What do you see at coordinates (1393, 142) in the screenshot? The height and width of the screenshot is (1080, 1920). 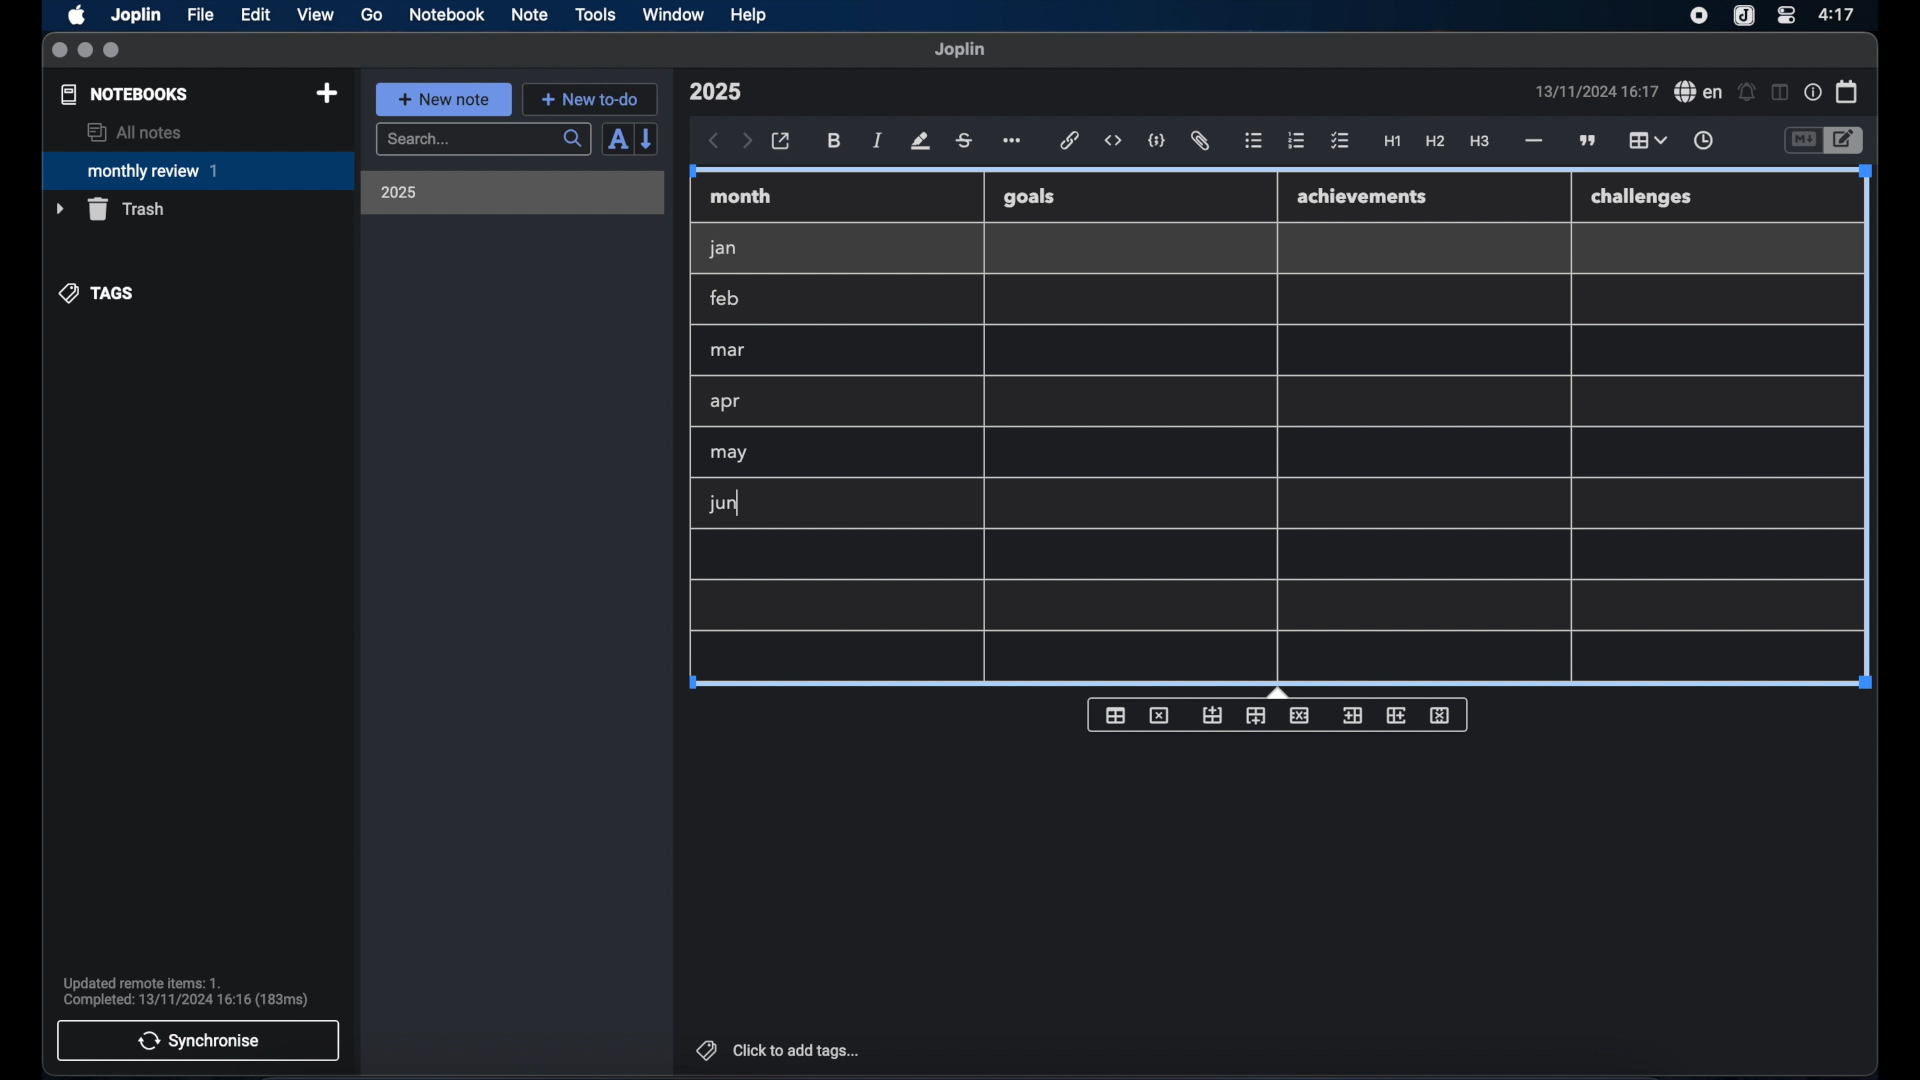 I see `heading 1` at bounding box center [1393, 142].